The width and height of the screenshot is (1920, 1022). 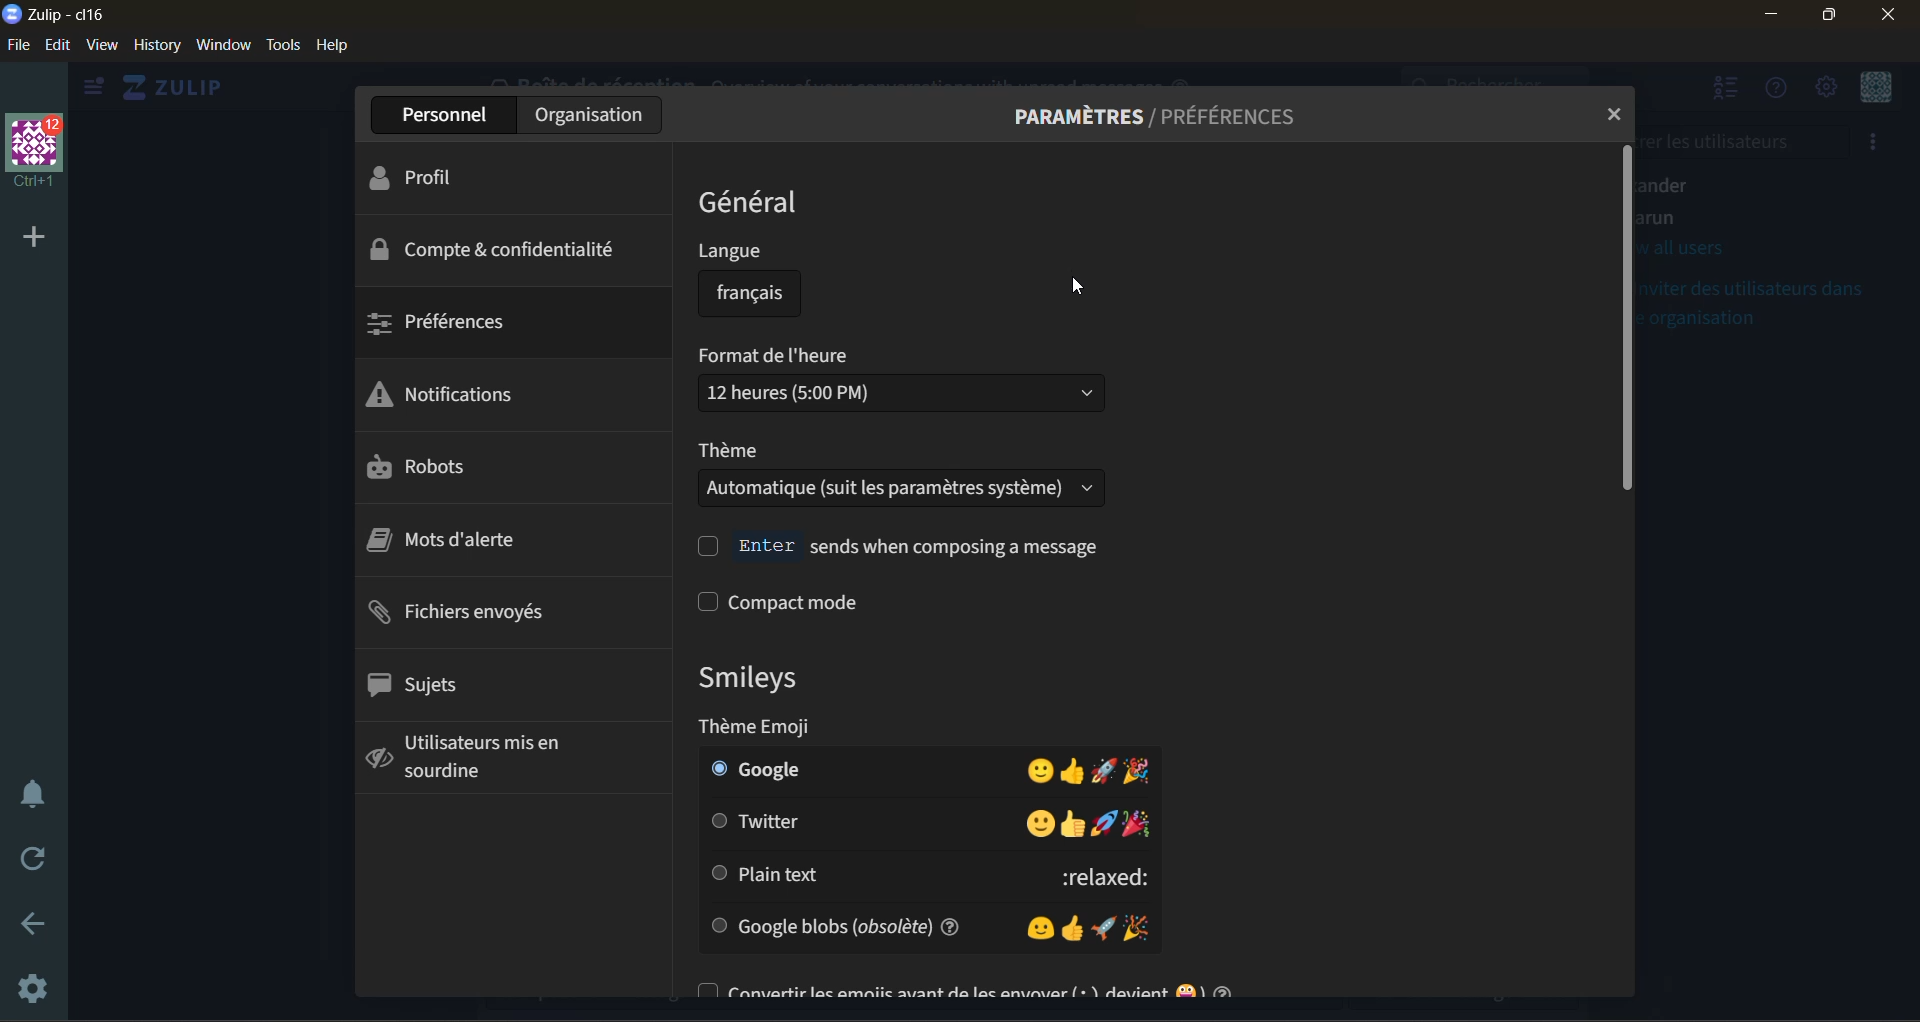 What do you see at coordinates (26, 861) in the screenshot?
I see `reload` at bounding box center [26, 861].